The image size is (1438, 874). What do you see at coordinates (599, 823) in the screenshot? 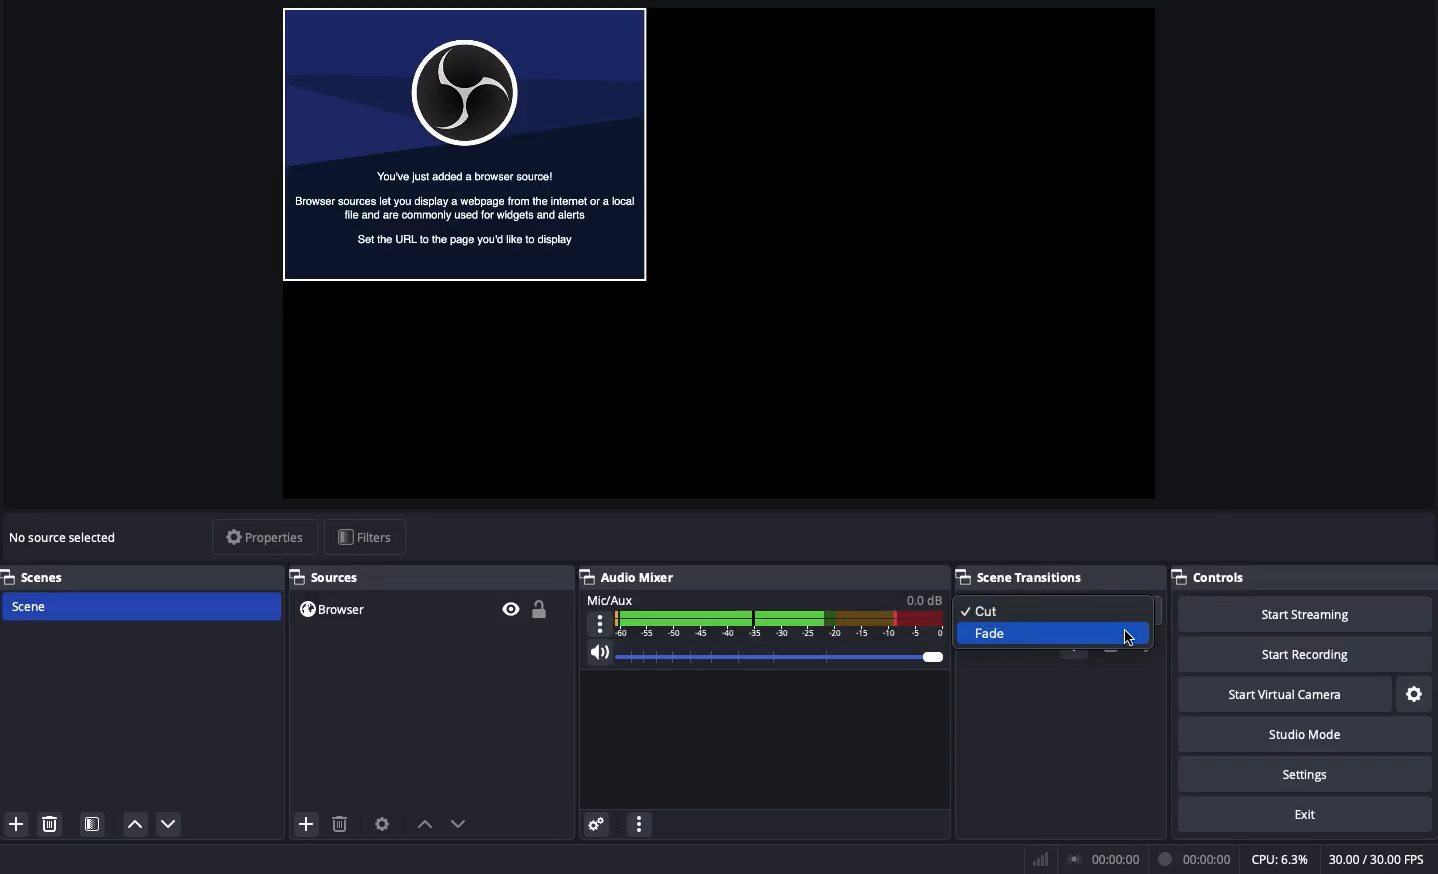
I see `Advanced audio menu` at bounding box center [599, 823].